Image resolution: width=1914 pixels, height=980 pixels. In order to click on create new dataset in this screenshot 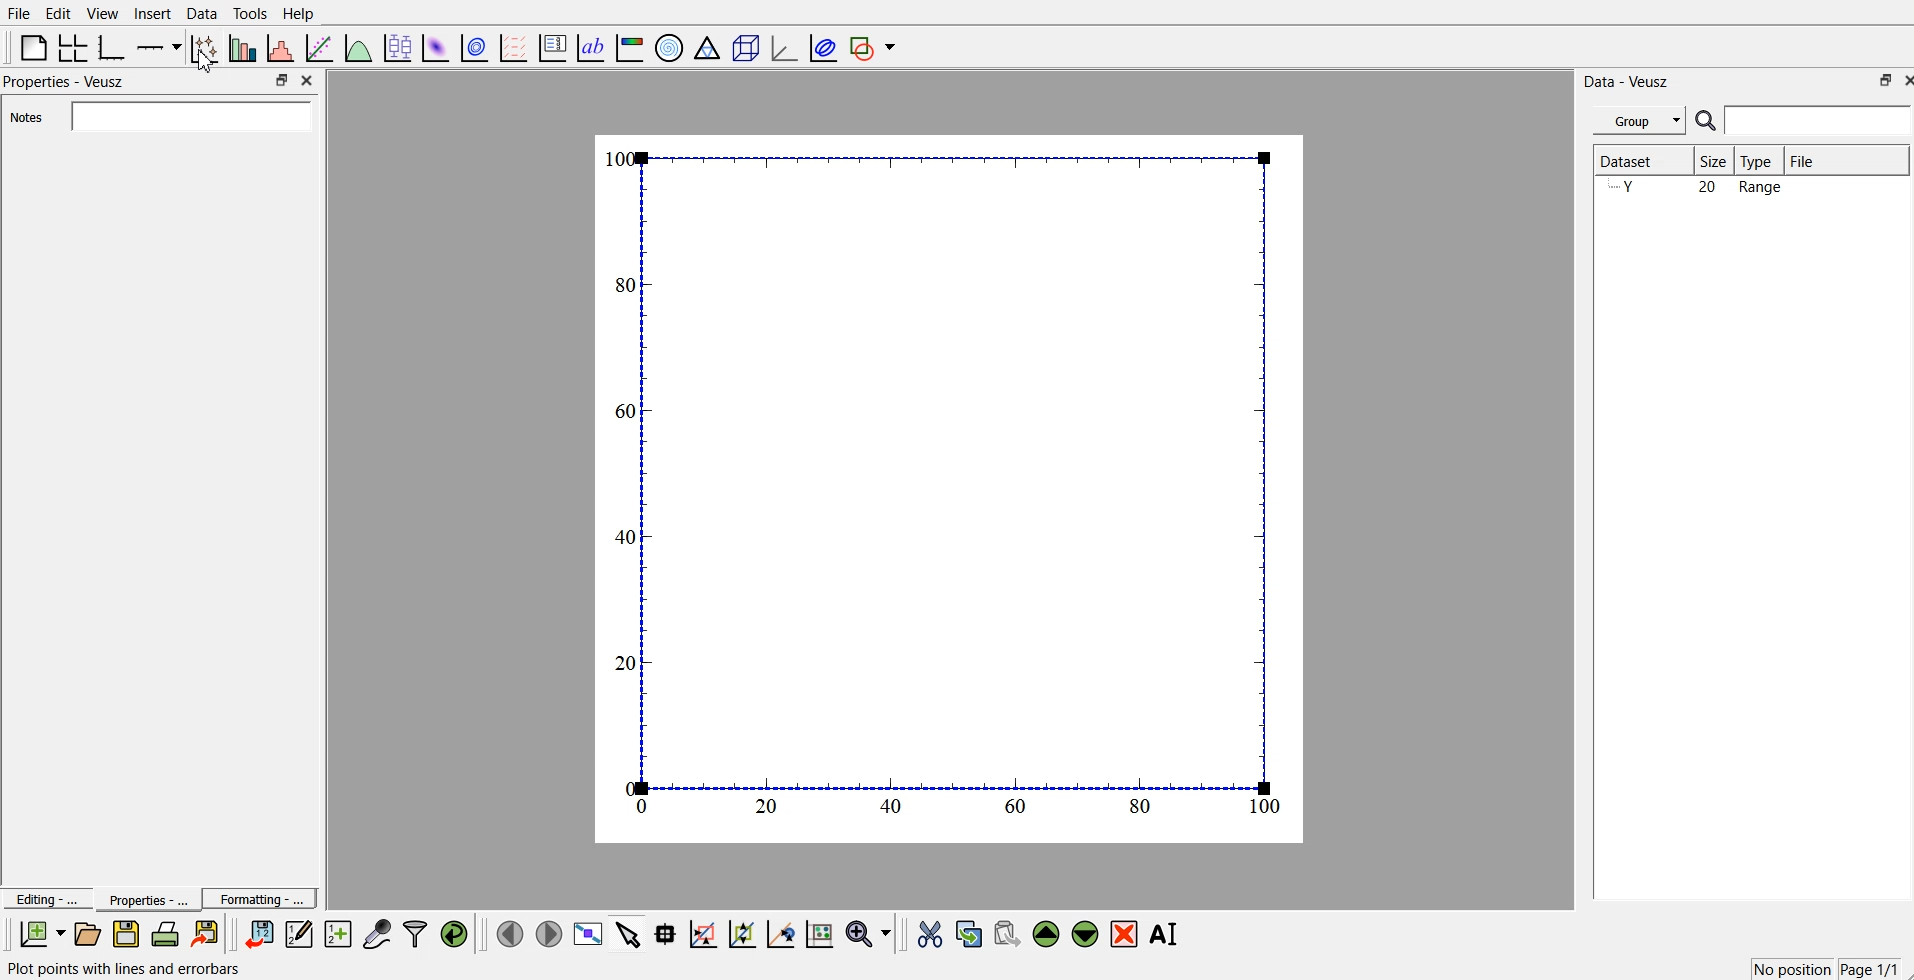, I will do `click(337, 931)`.